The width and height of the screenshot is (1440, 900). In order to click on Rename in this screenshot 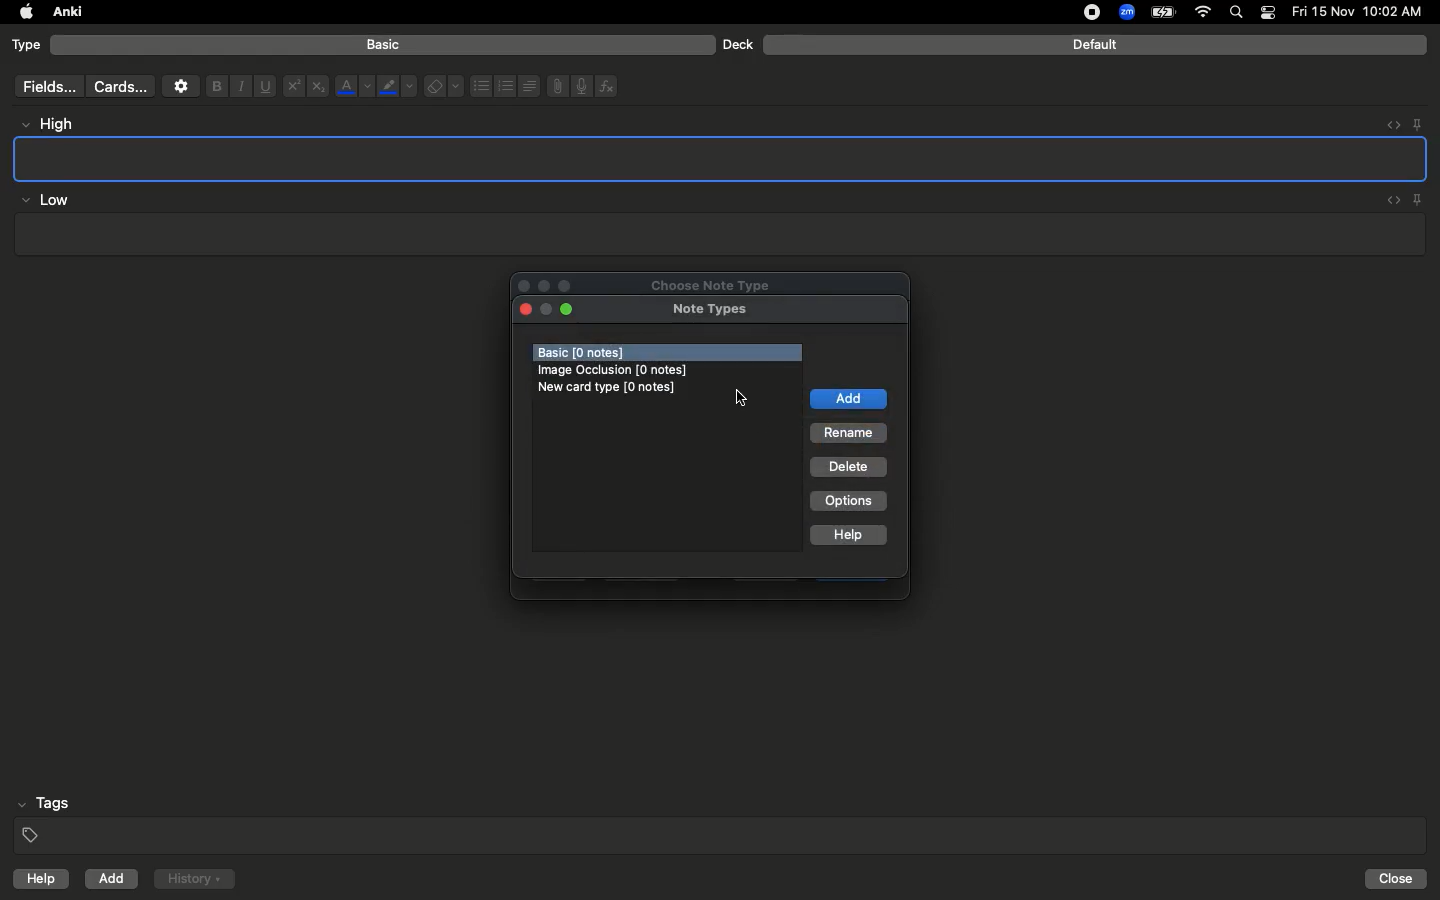, I will do `click(849, 434)`.